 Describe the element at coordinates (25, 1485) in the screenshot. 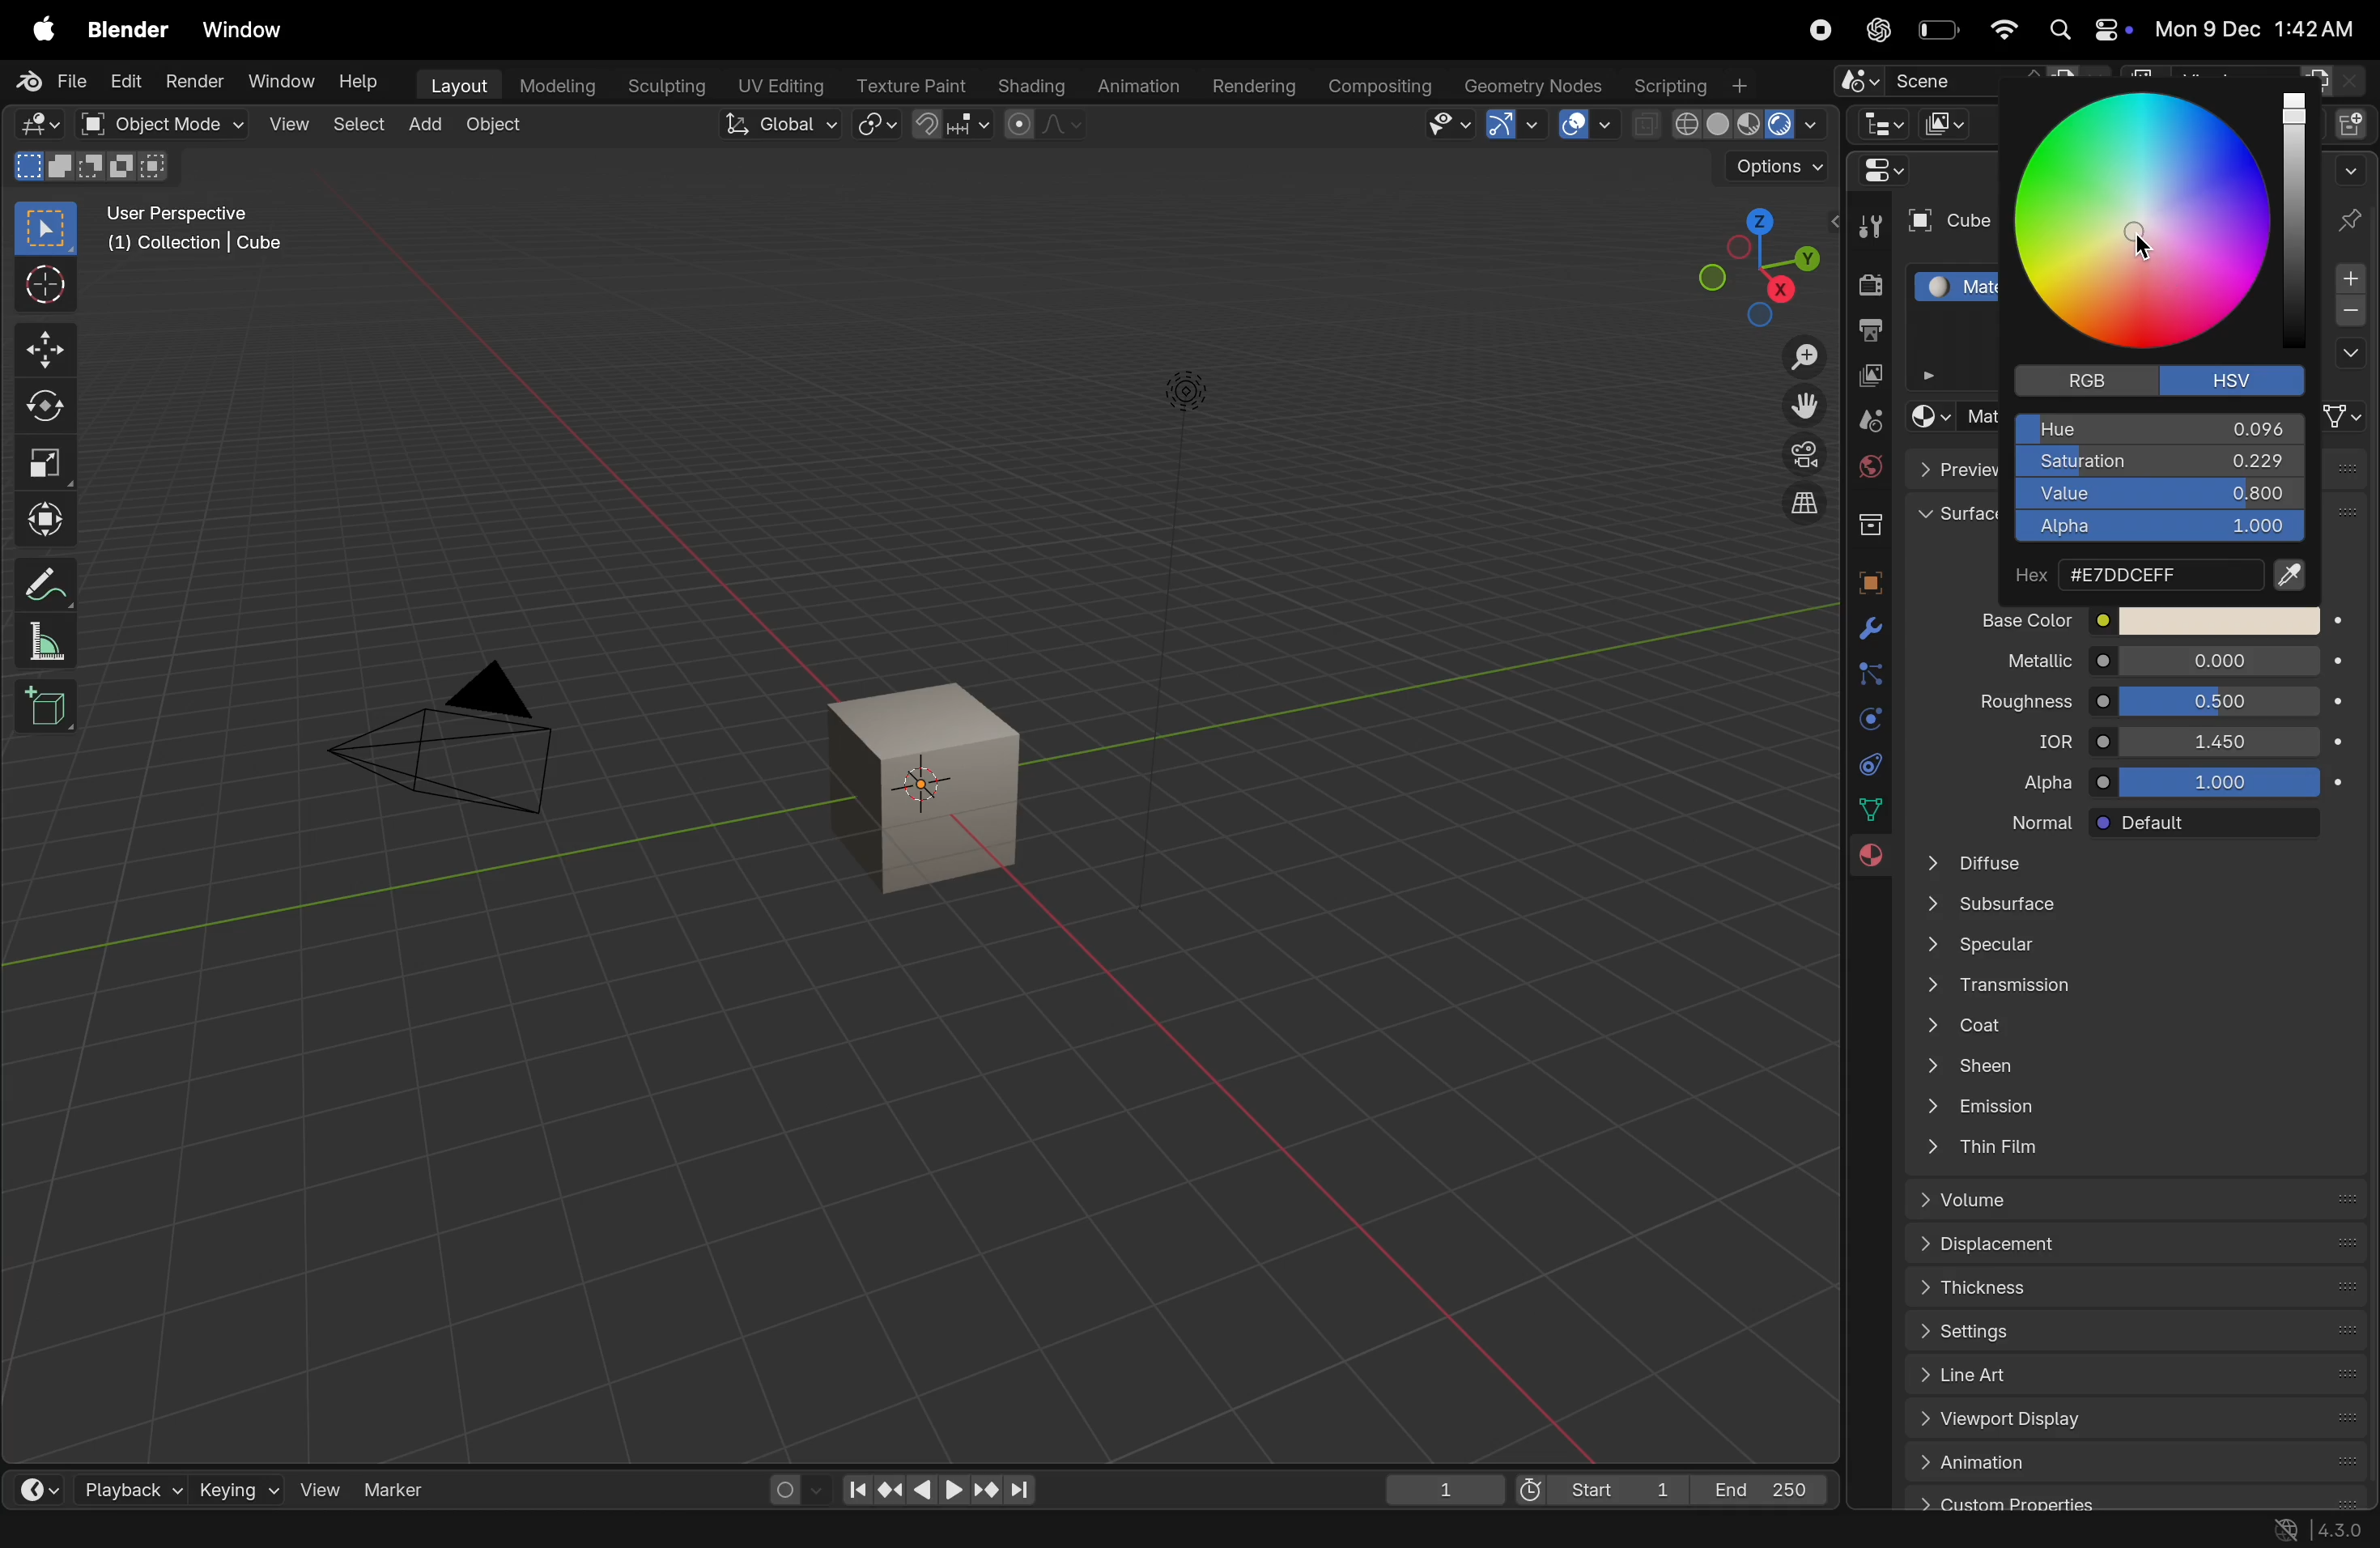

I see `editor type` at that location.